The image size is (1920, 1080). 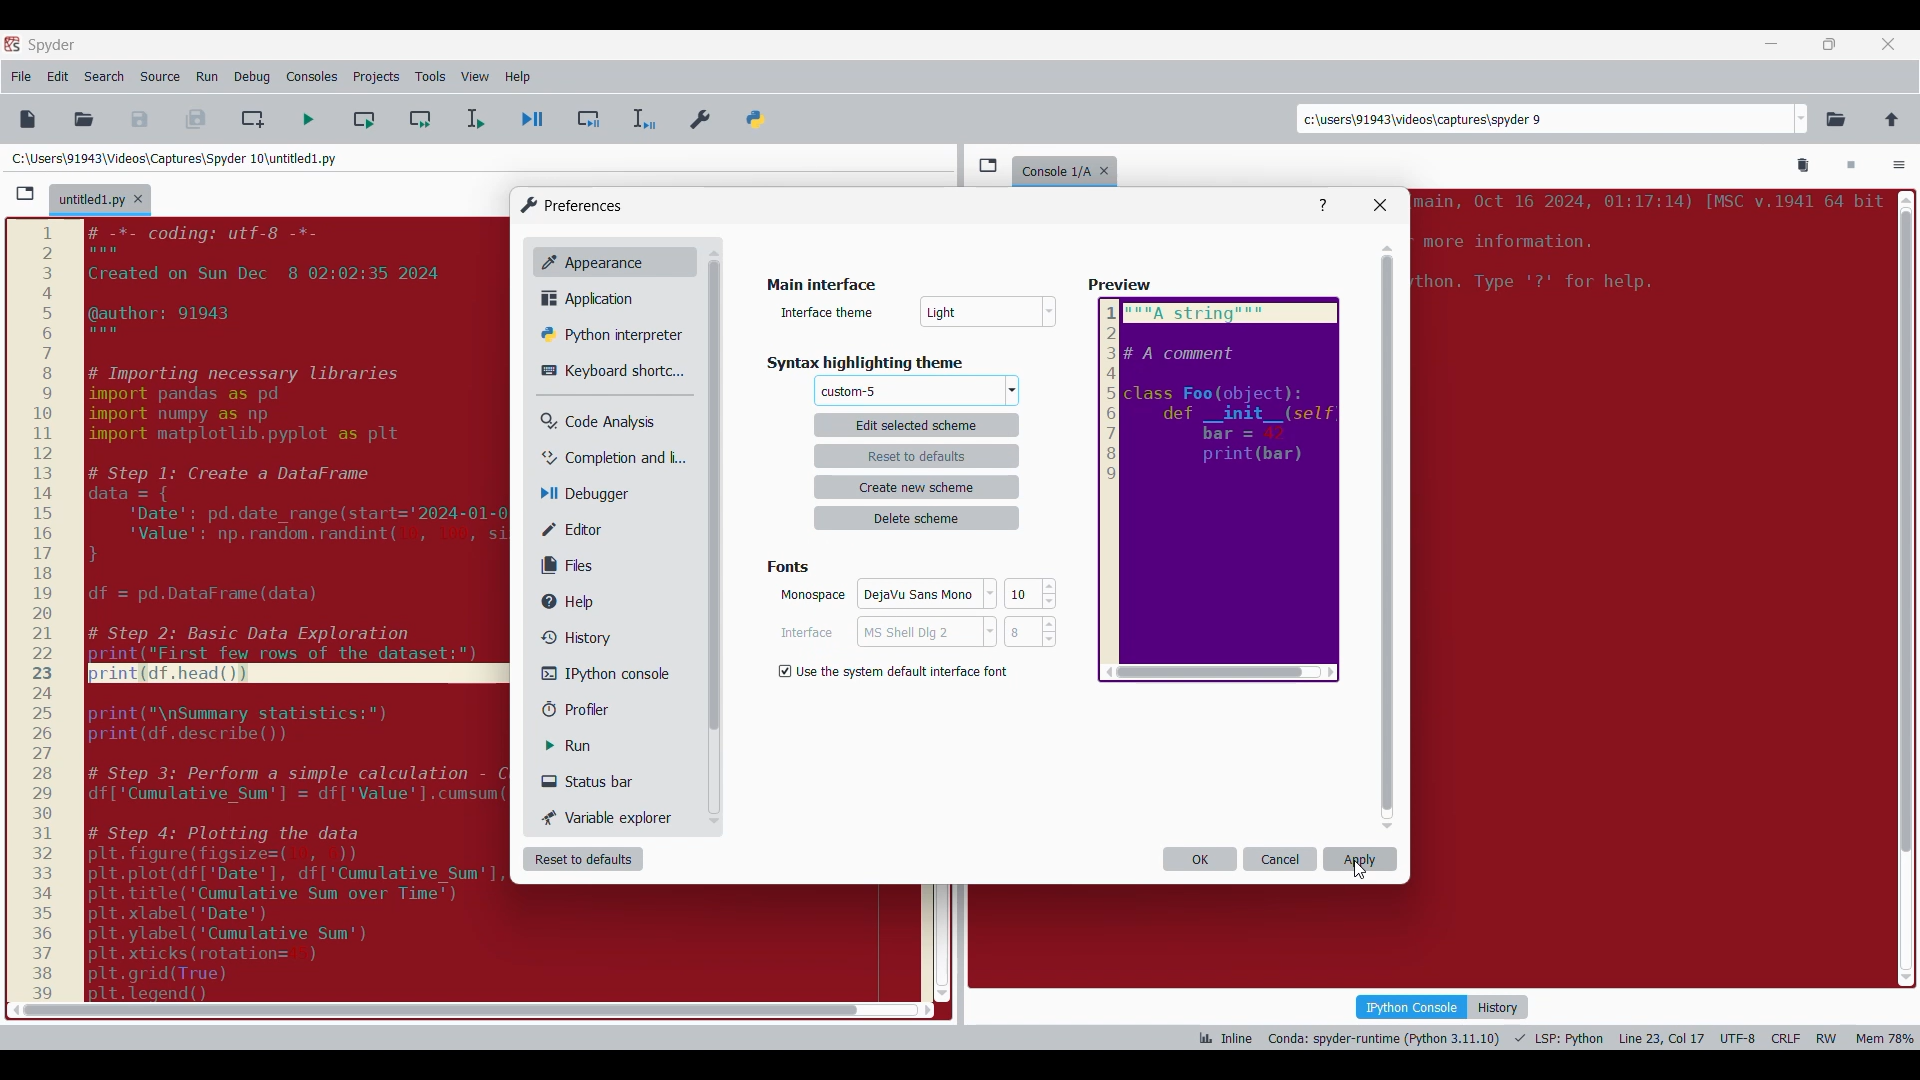 I want to click on OK, so click(x=1200, y=859).